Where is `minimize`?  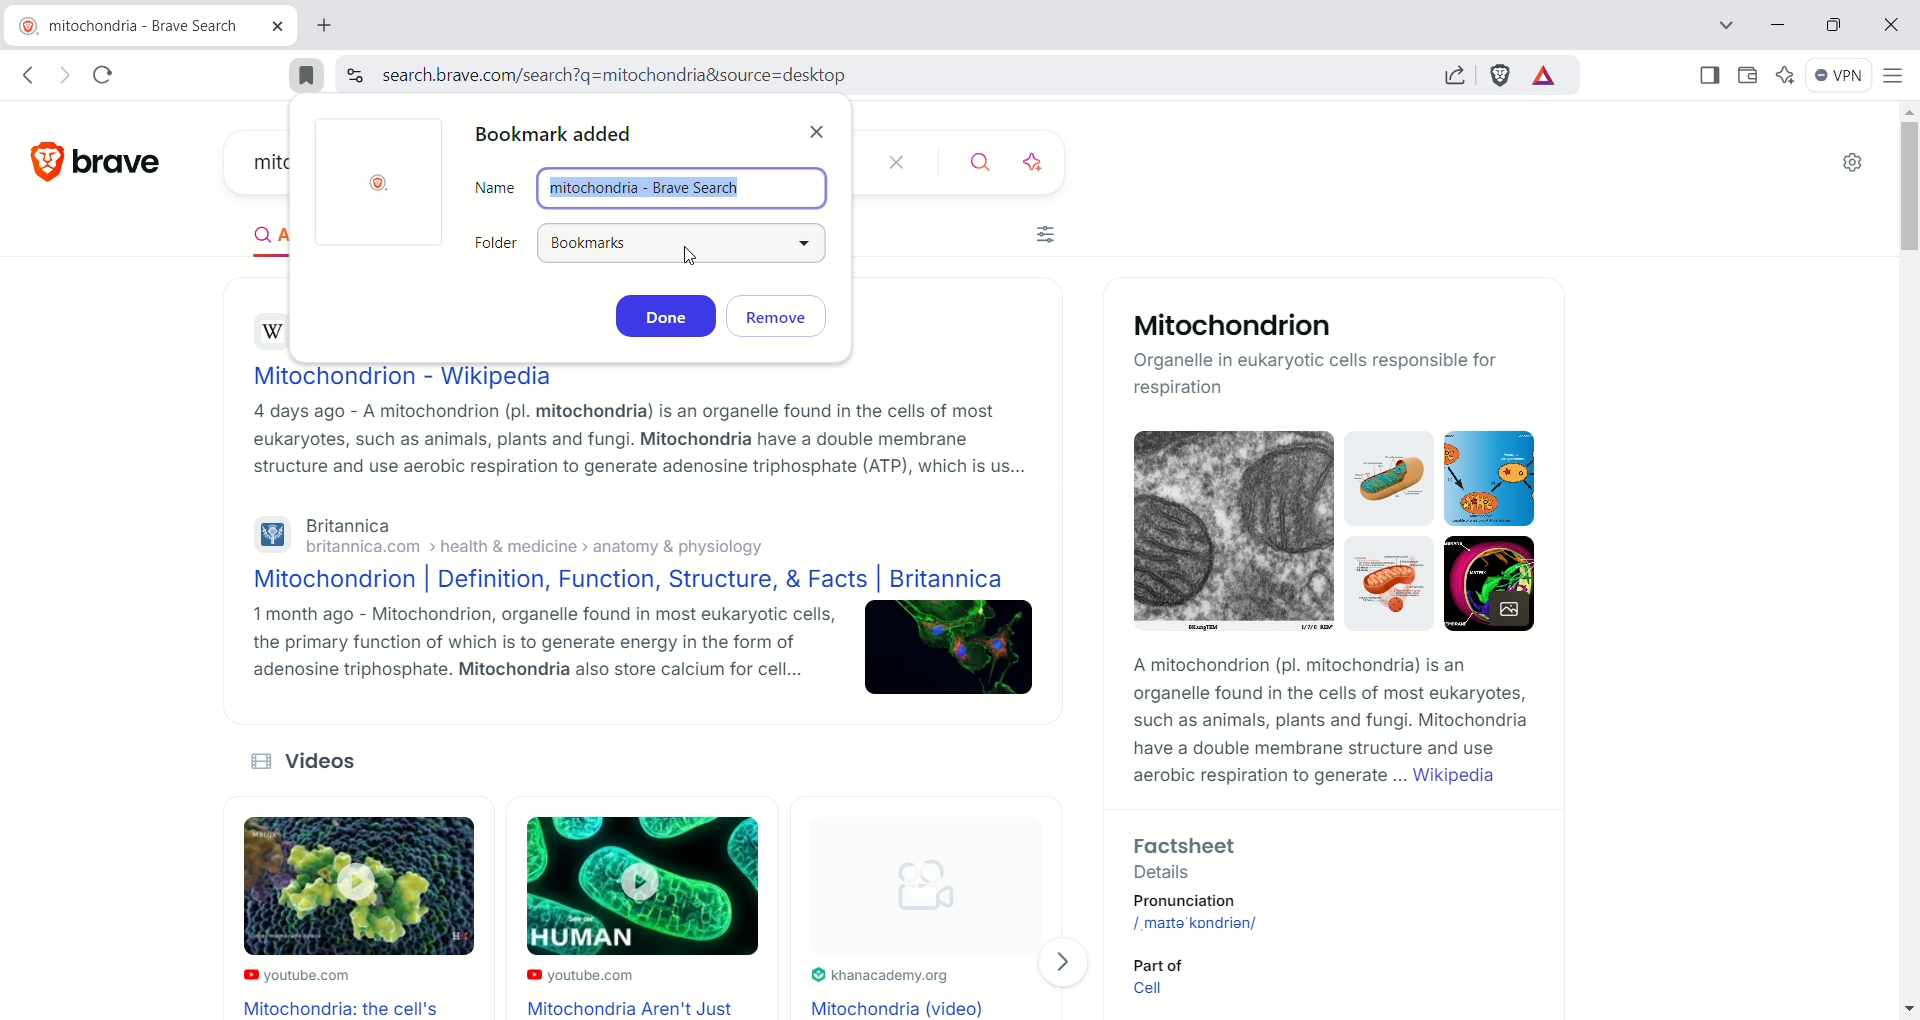 minimize is located at coordinates (1779, 24).